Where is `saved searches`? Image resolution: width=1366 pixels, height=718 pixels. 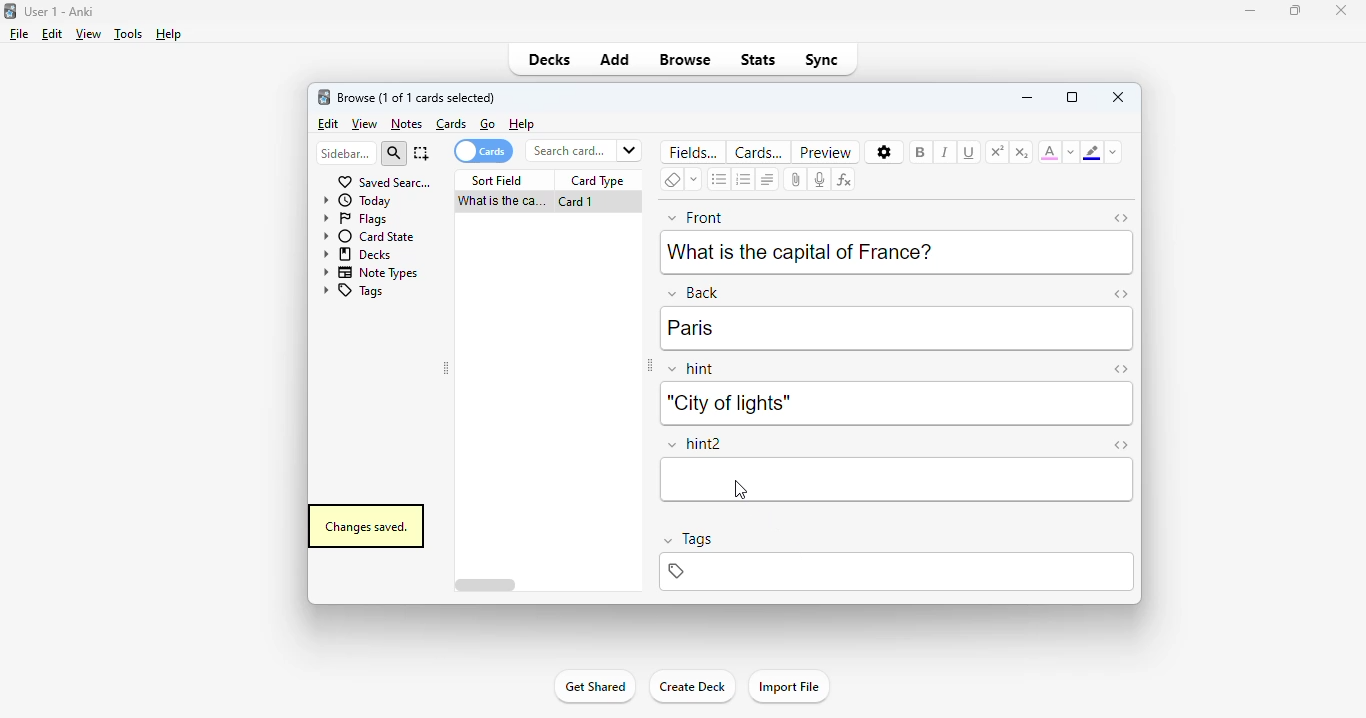 saved searches is located at coordinates (384, 181).